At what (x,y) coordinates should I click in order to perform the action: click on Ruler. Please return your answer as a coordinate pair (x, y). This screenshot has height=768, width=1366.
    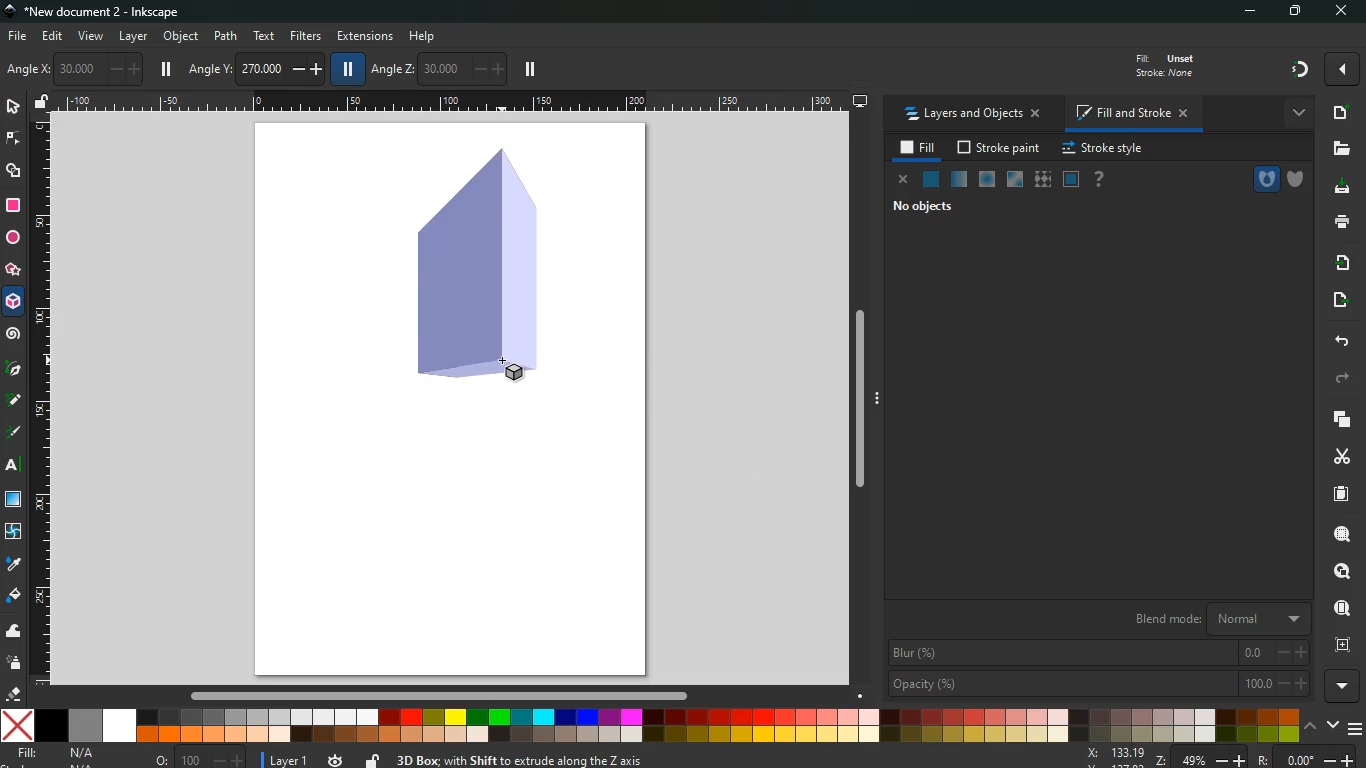
    Looking at the image, I should click on (39, 400).